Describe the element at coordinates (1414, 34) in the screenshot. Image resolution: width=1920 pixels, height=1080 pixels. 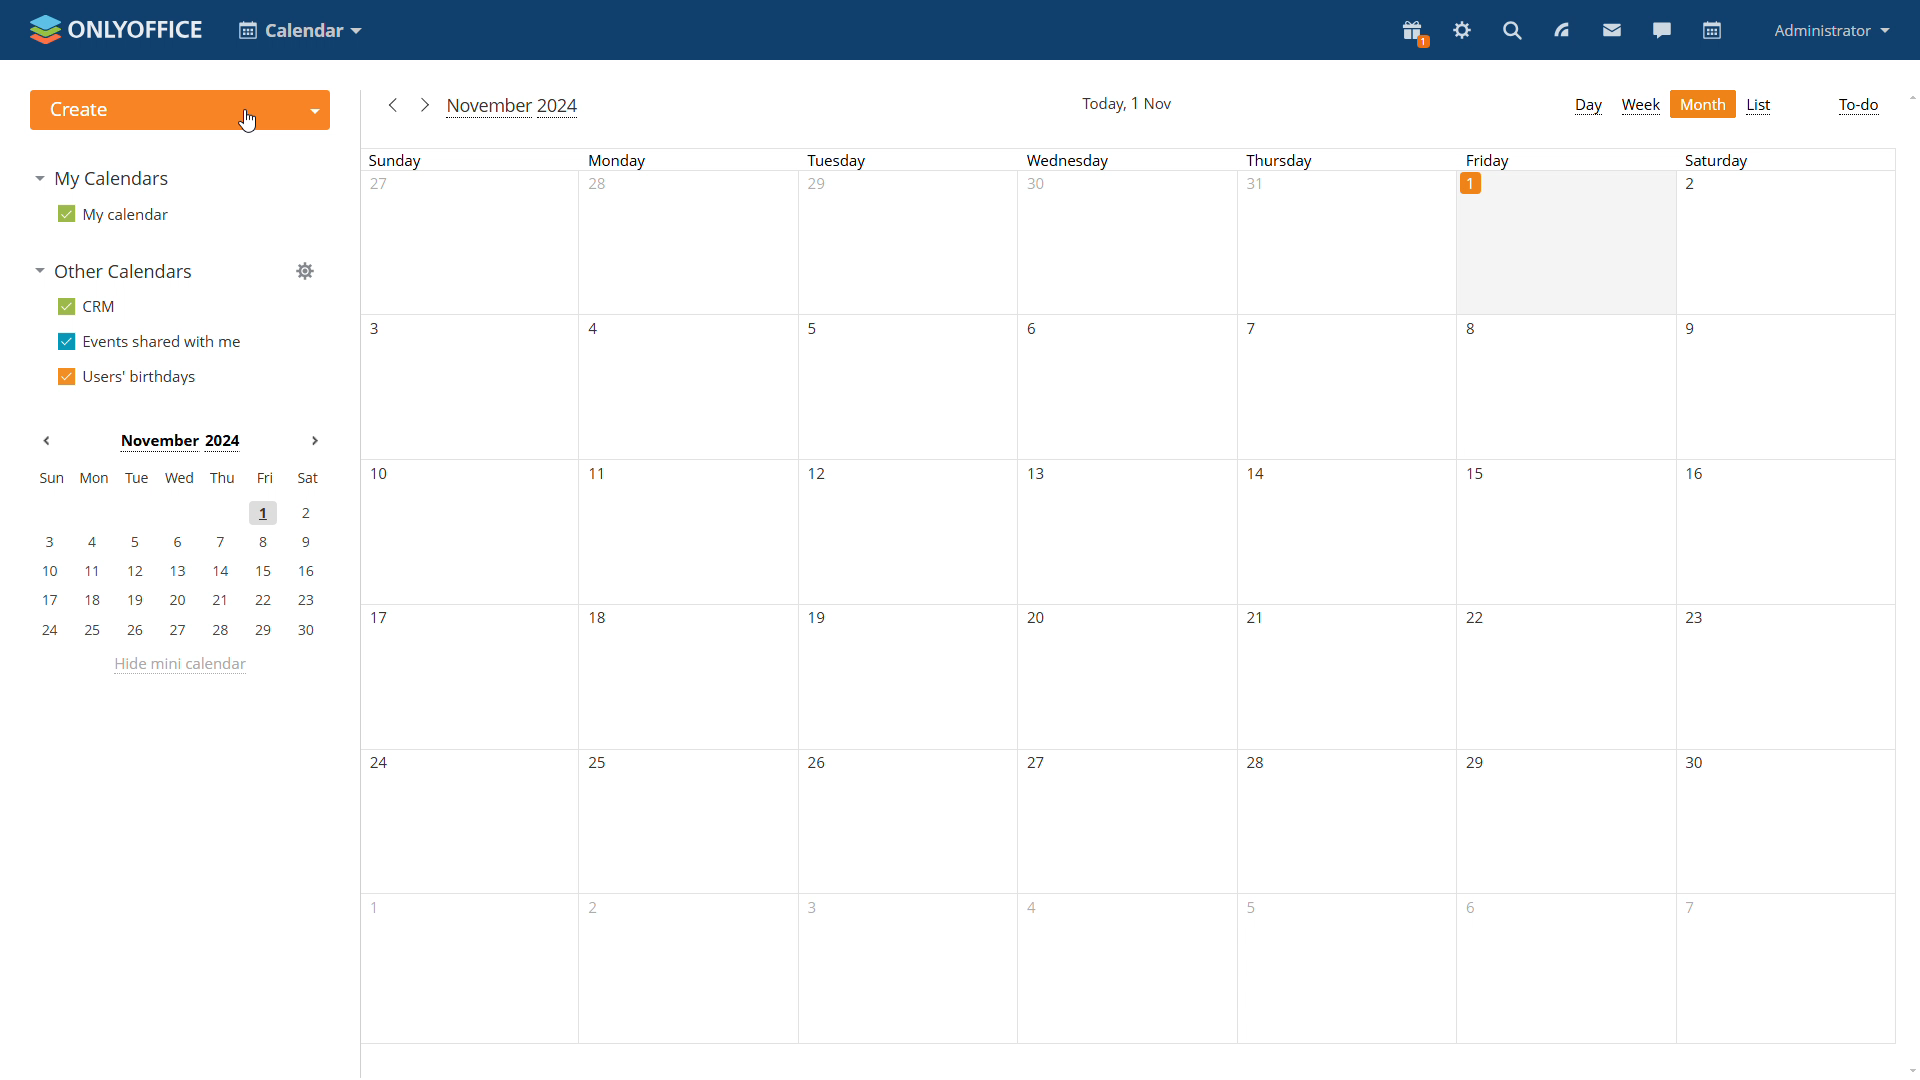
I see `present` at that location.